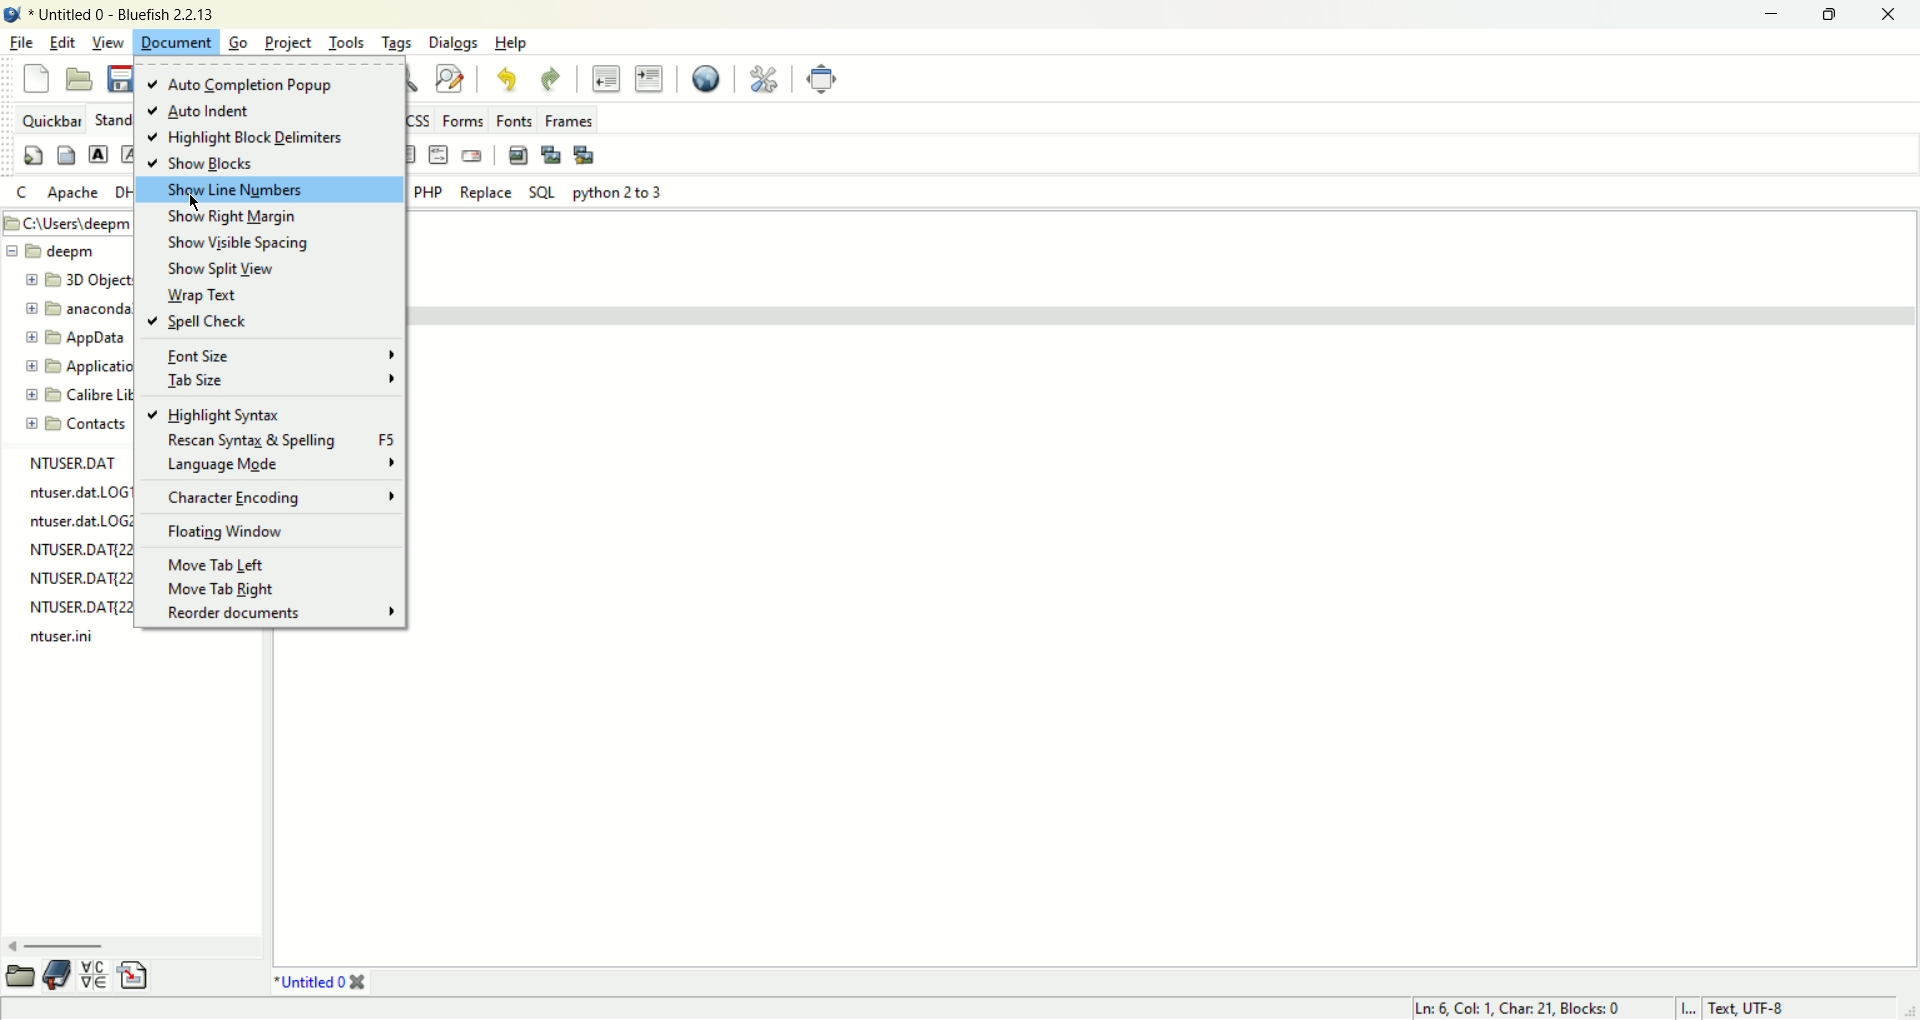  Describe the element at coordinates (584, 154) in the screenshot. I see `multi thumbnail` at that location.